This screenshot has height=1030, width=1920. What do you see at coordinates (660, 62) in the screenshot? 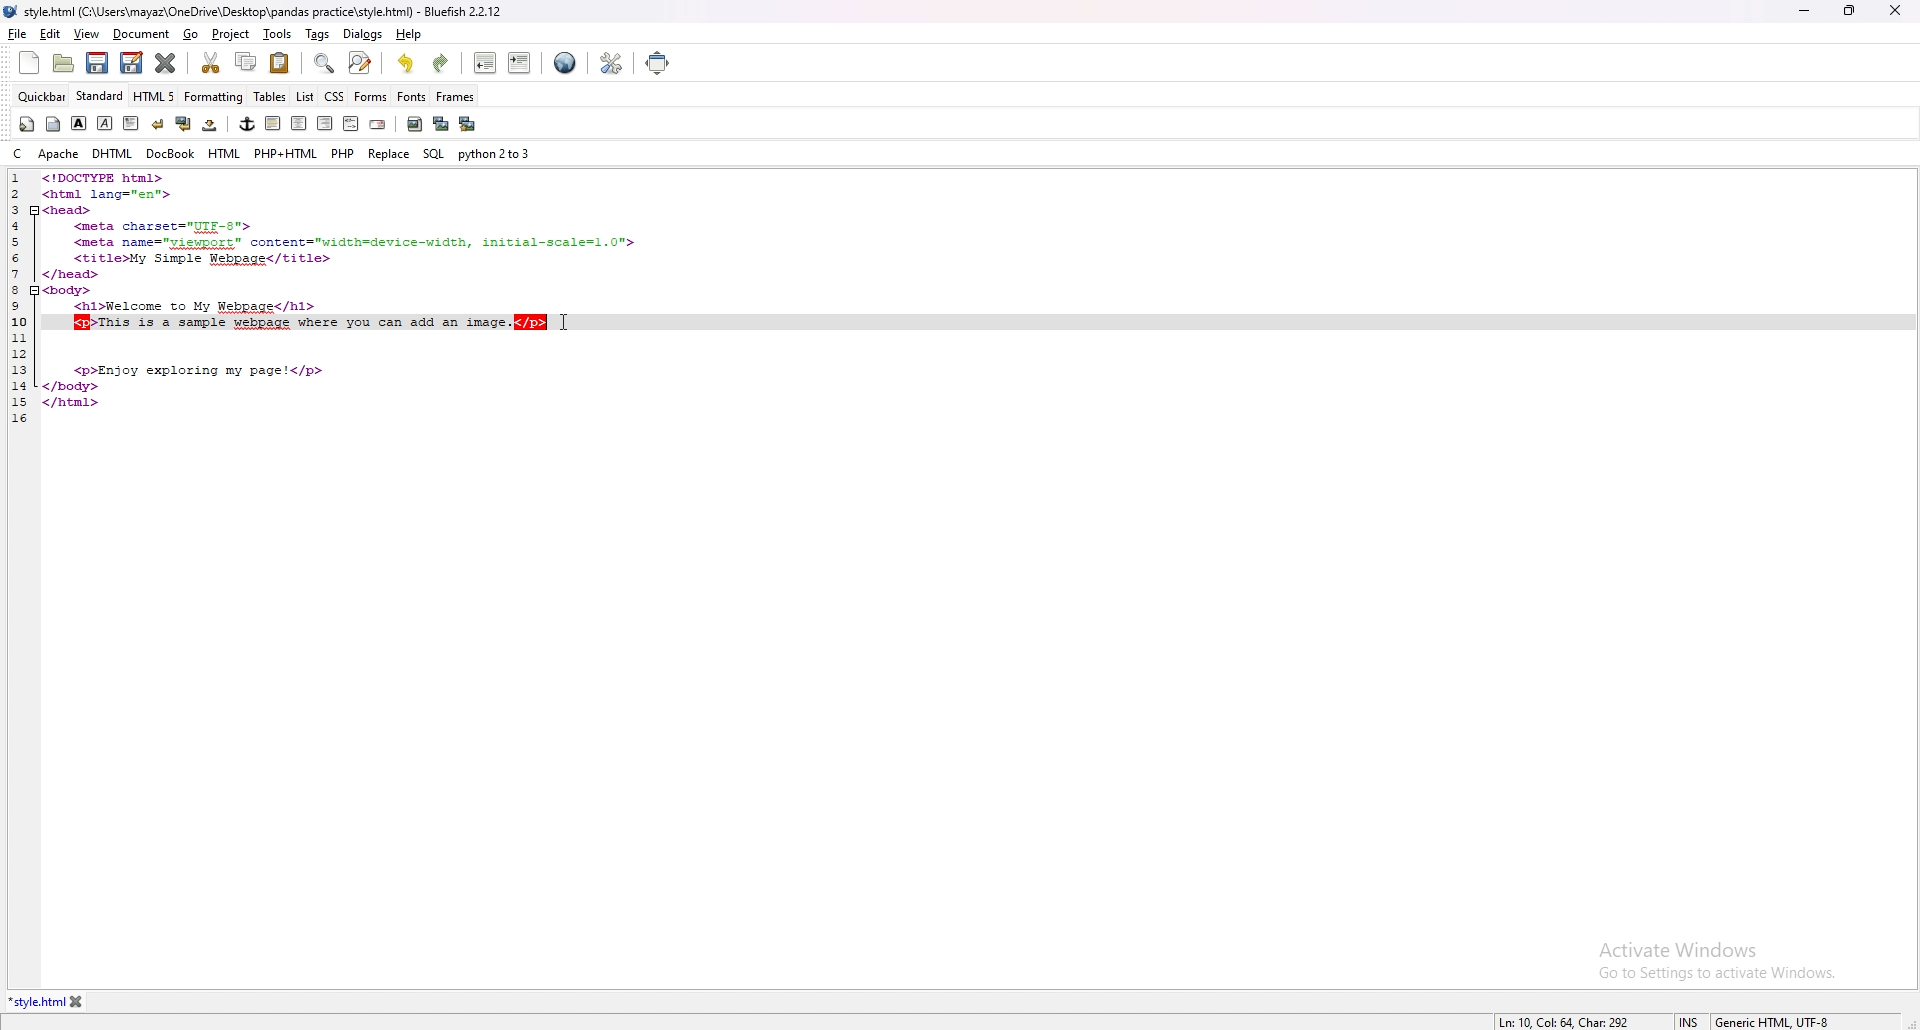
I see `full screen` at bounding box center [660, 62].